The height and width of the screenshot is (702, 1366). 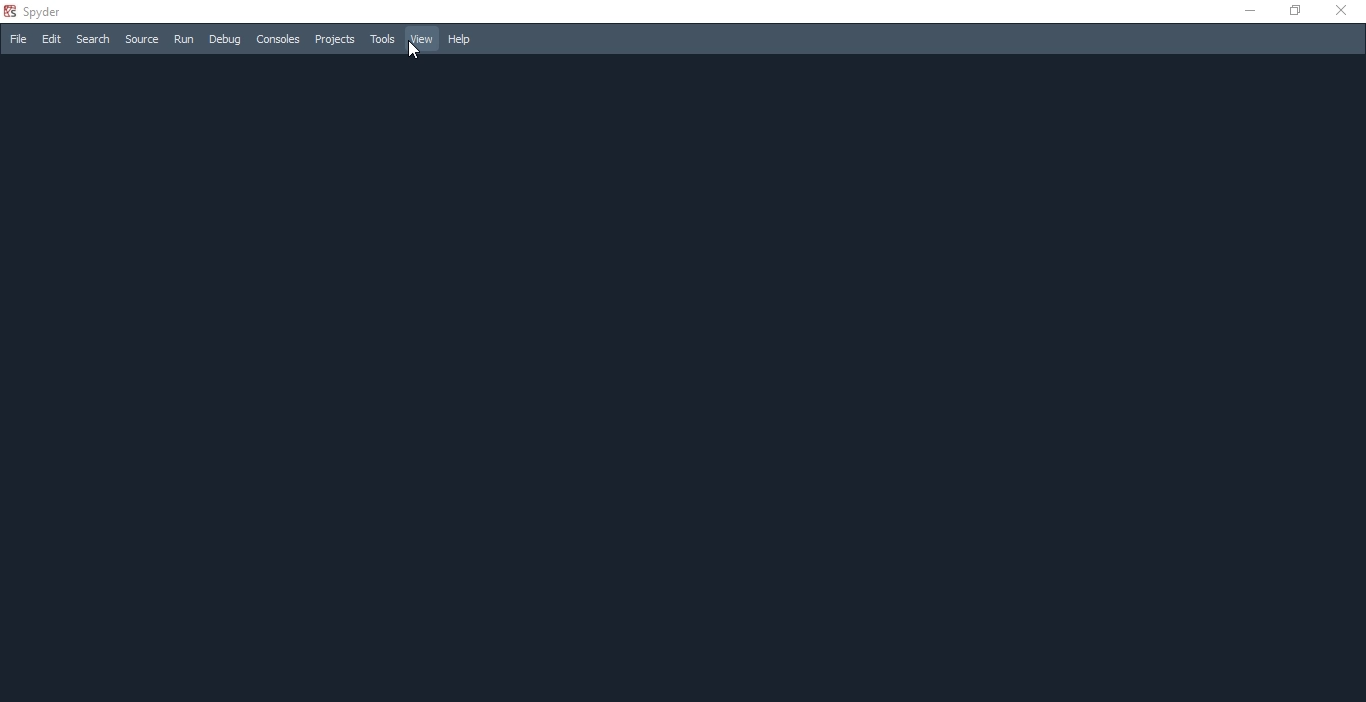 What do you see at coordinates (277, 39) in the screenshot?
I see `Consoles` at bounding box center [277, 39].